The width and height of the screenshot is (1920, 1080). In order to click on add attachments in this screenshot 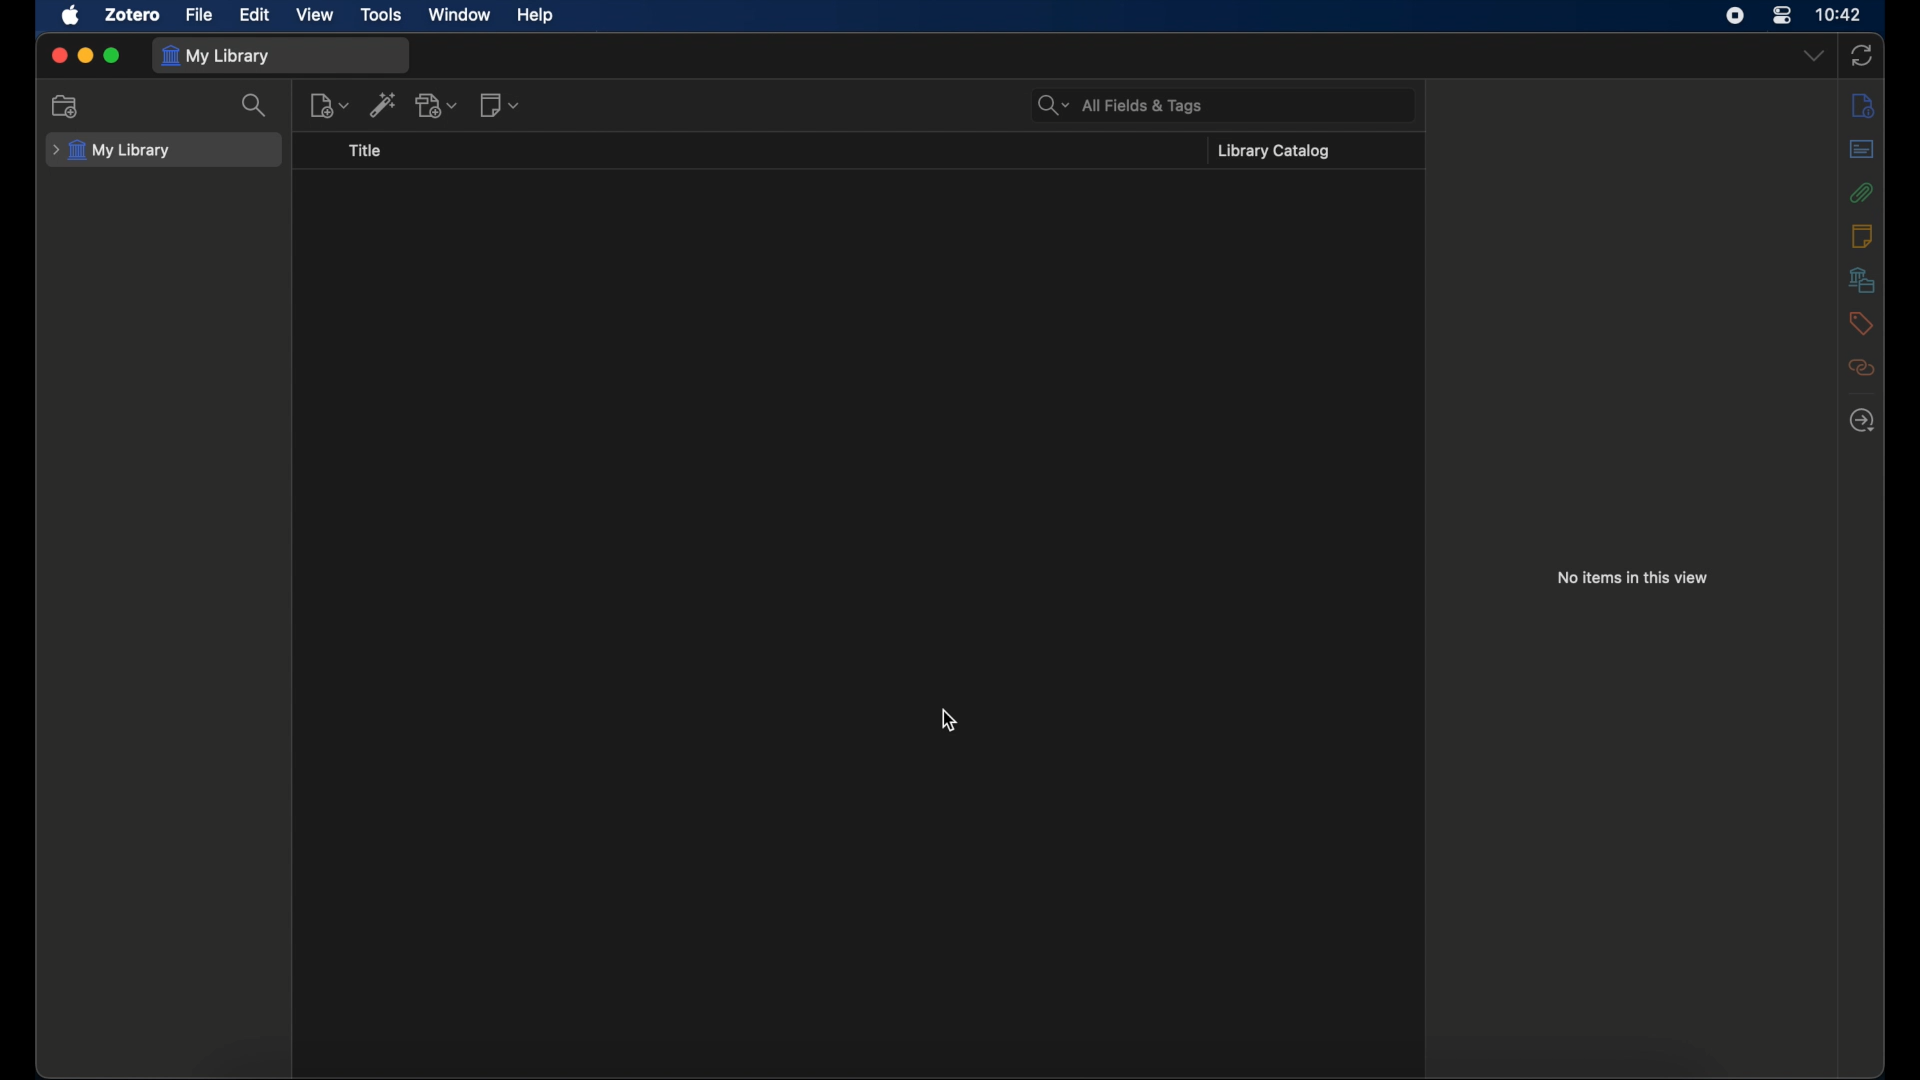, I will do `click(437, 105)`.